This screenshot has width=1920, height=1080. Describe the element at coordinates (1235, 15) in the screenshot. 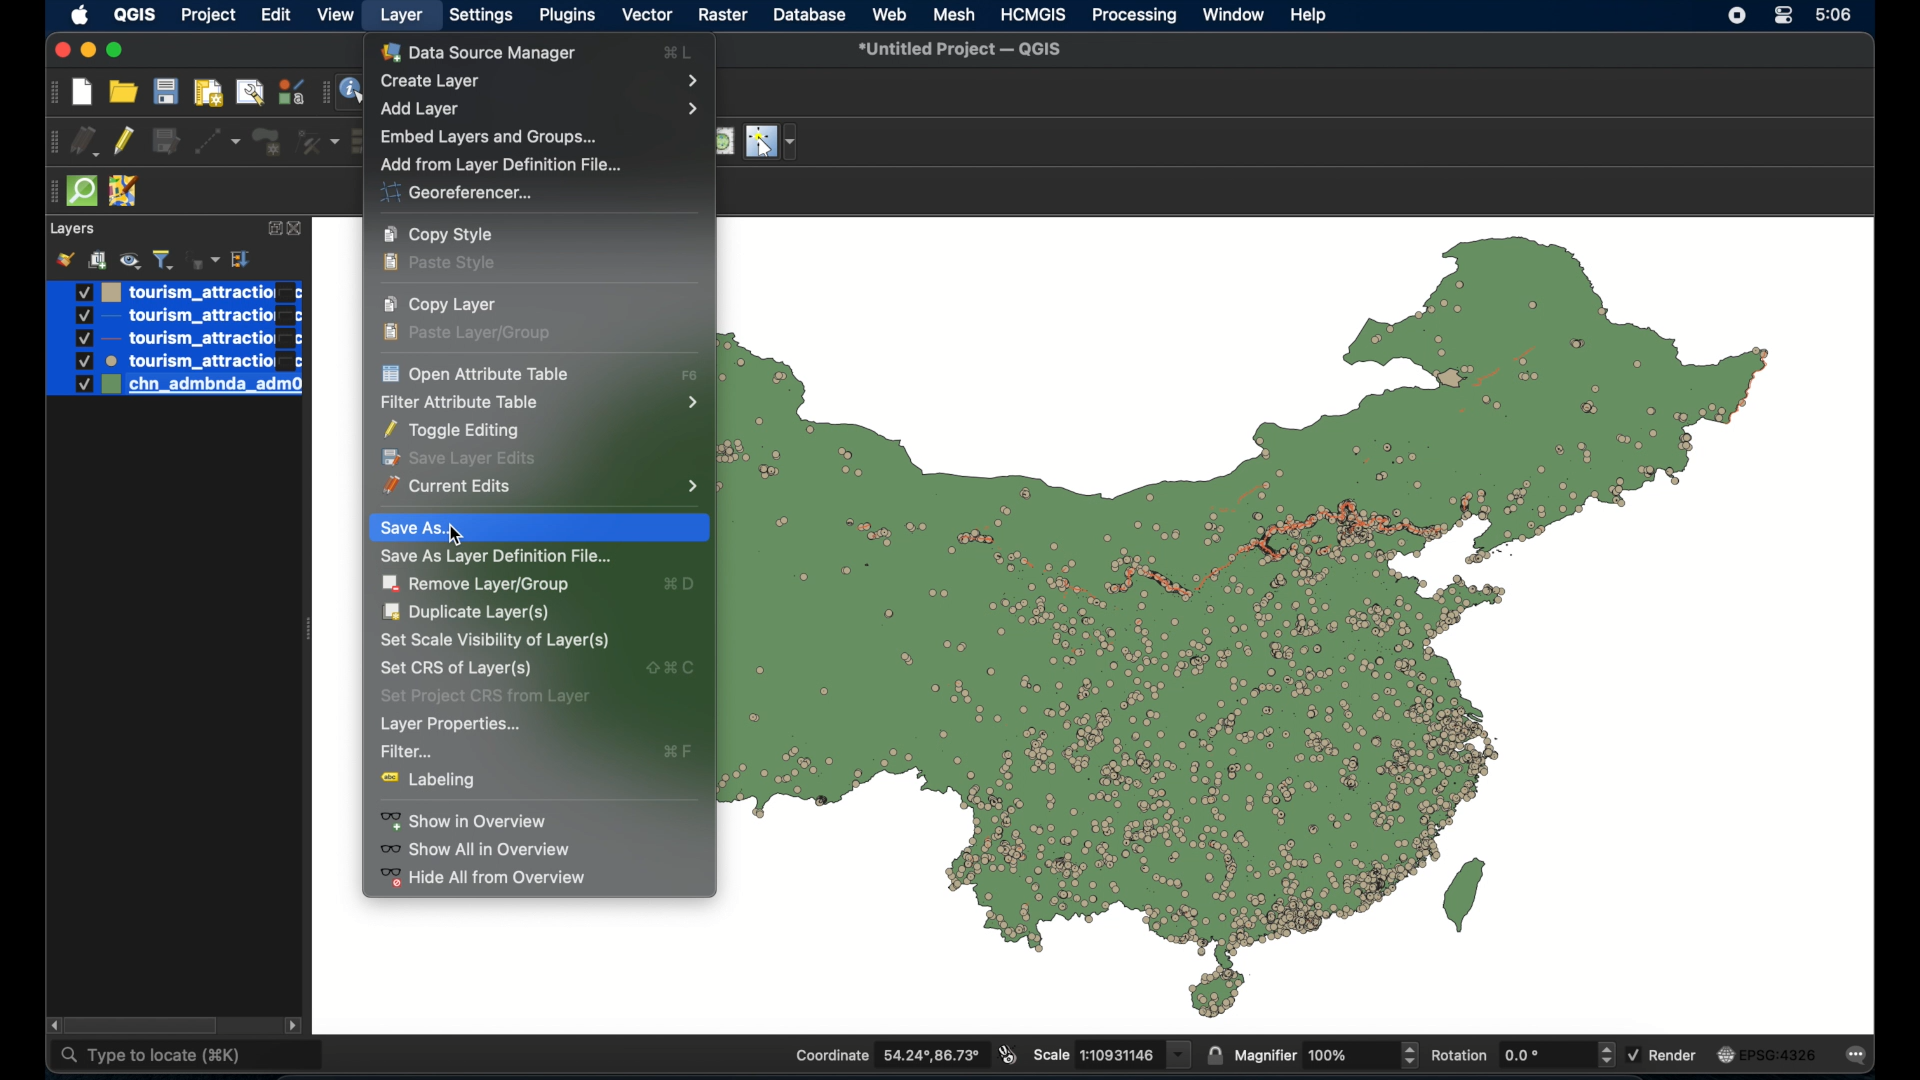

I see `window` at that location.